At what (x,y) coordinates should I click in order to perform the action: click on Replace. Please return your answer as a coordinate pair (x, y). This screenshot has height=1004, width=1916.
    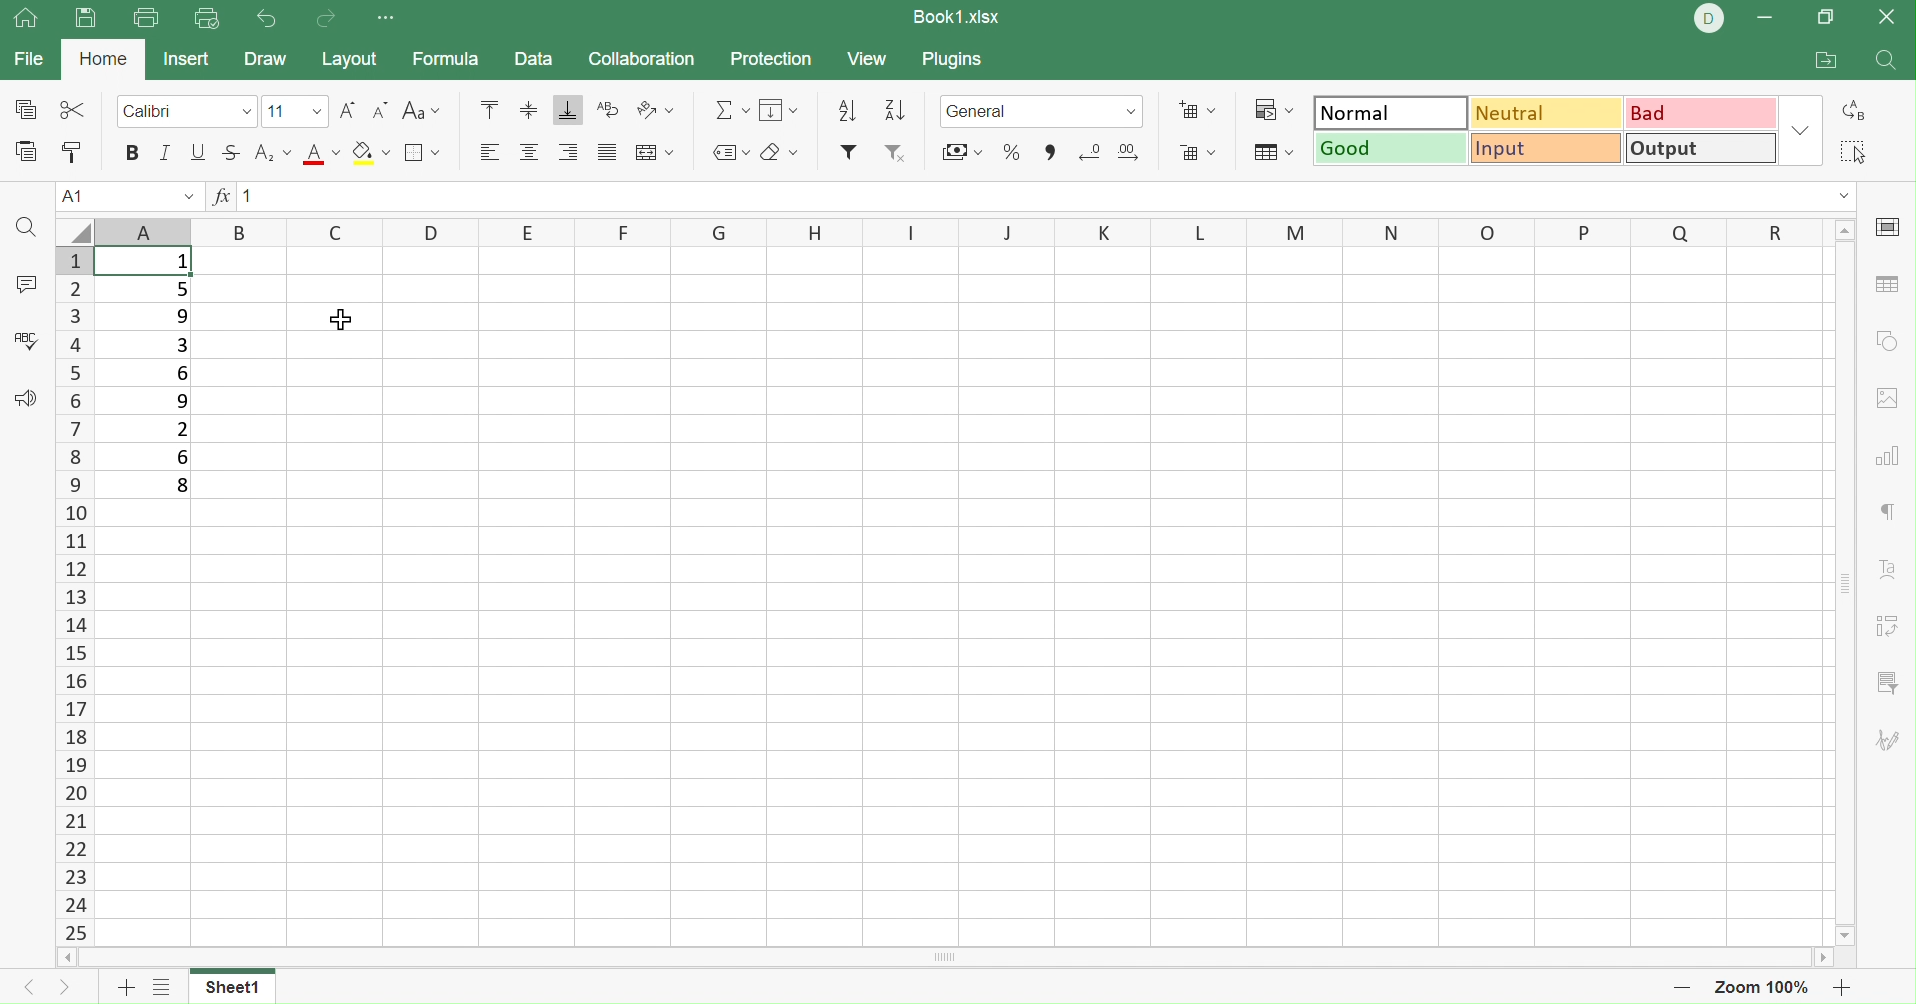
    Looking at the image, I should click on (1859, 108).